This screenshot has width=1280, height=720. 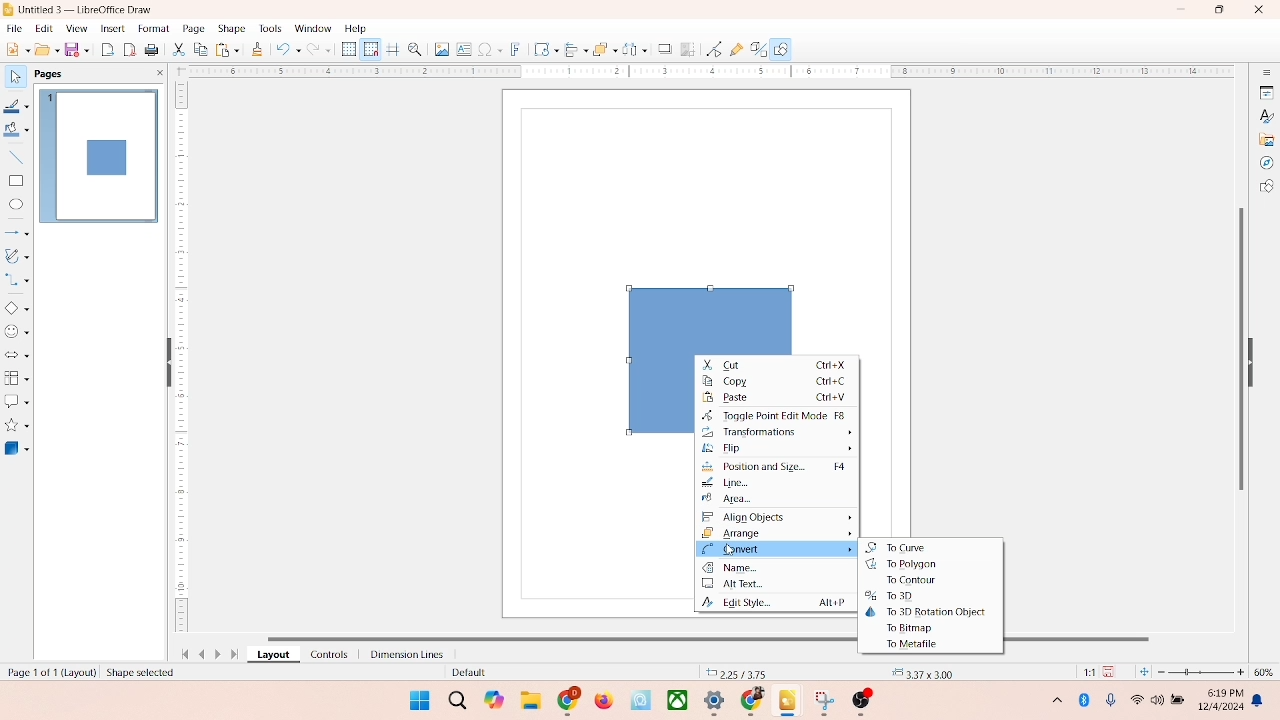 What do you see at coordinates (272, 655) in the screenshot?
I see `layout` at bounding box center [272, 655].